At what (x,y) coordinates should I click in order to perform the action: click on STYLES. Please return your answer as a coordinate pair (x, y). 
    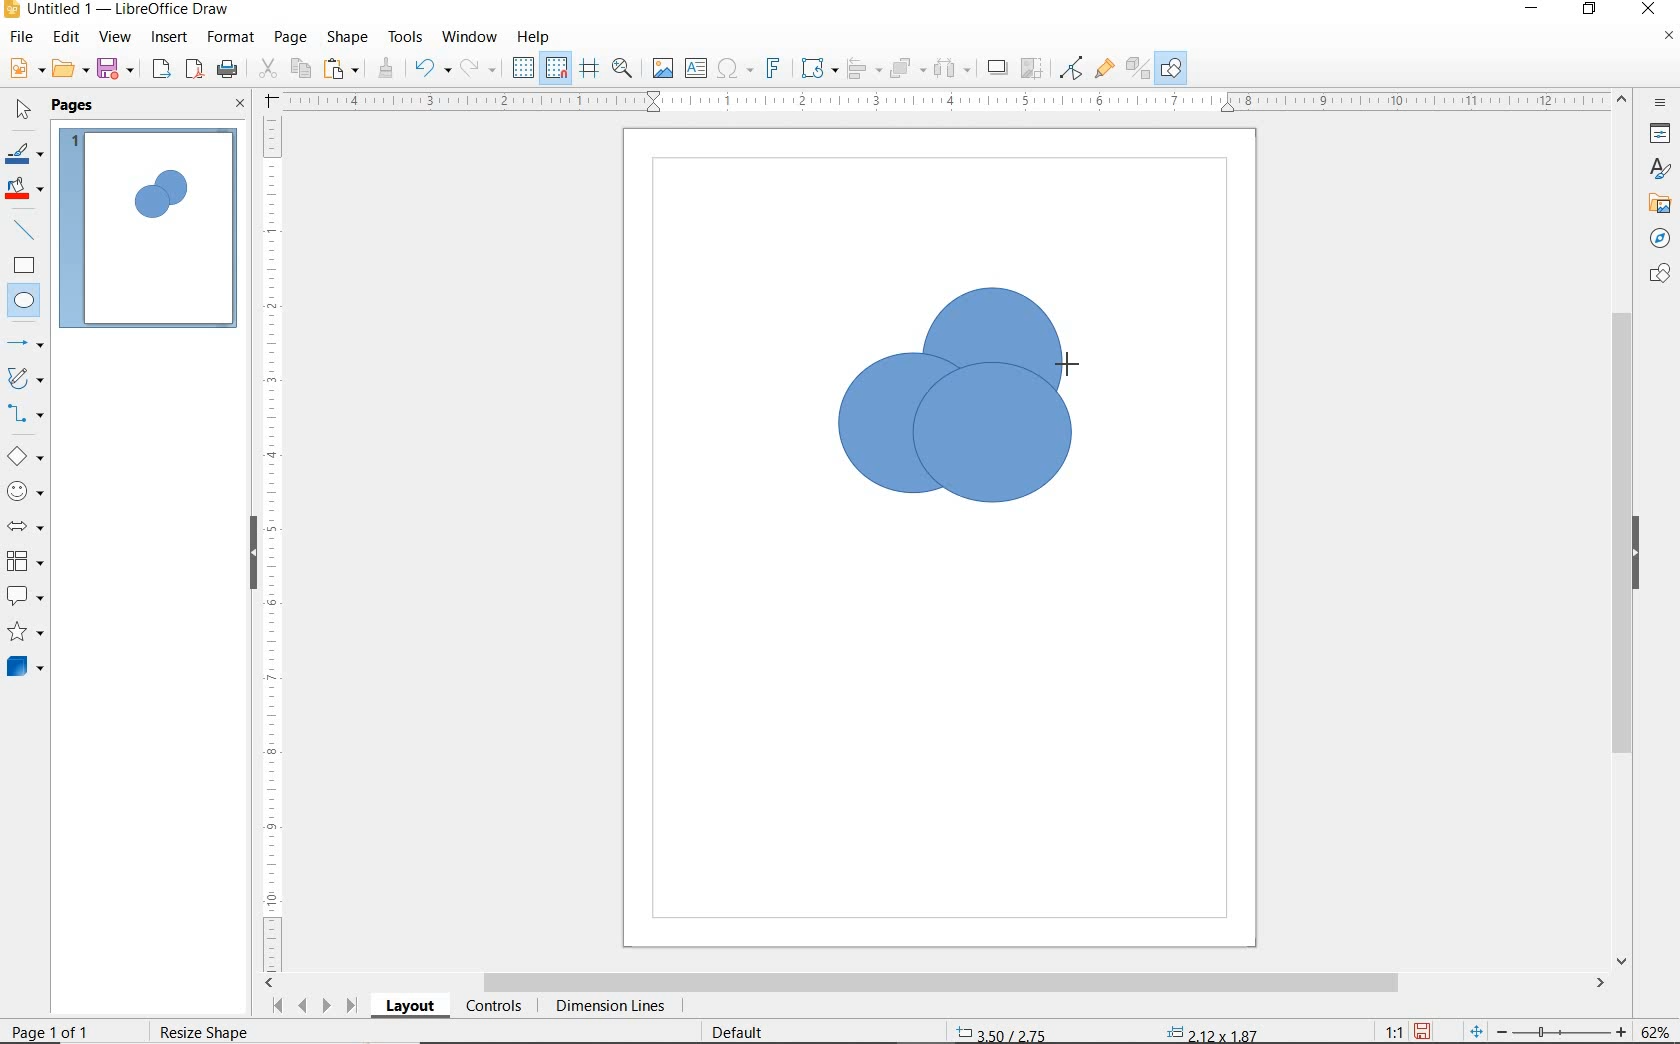
    Looking at the image, I should click on (1655, 172).